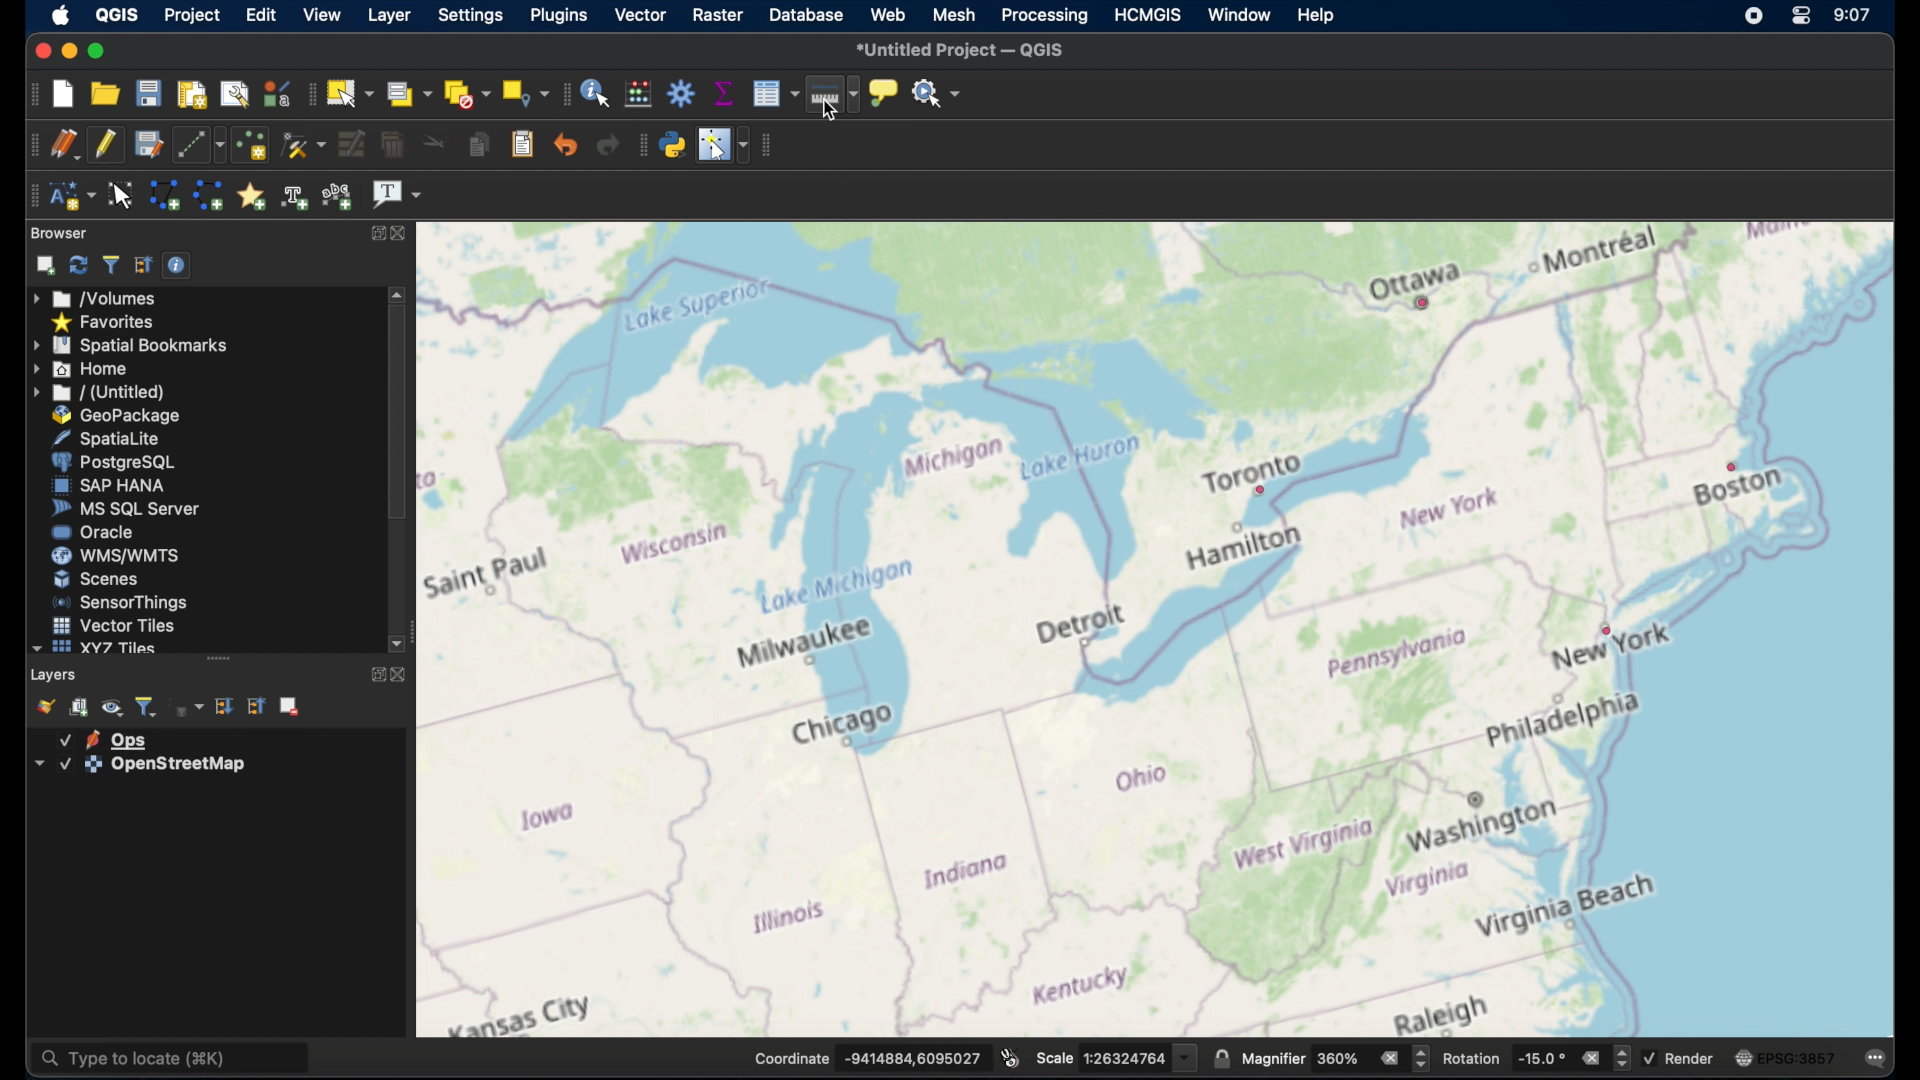 The width and height of the screenshot is (1920, 1080). What do you see at coordinates (193, 14) in the screenshot?
I see `project` at bounding box center [193, 14].